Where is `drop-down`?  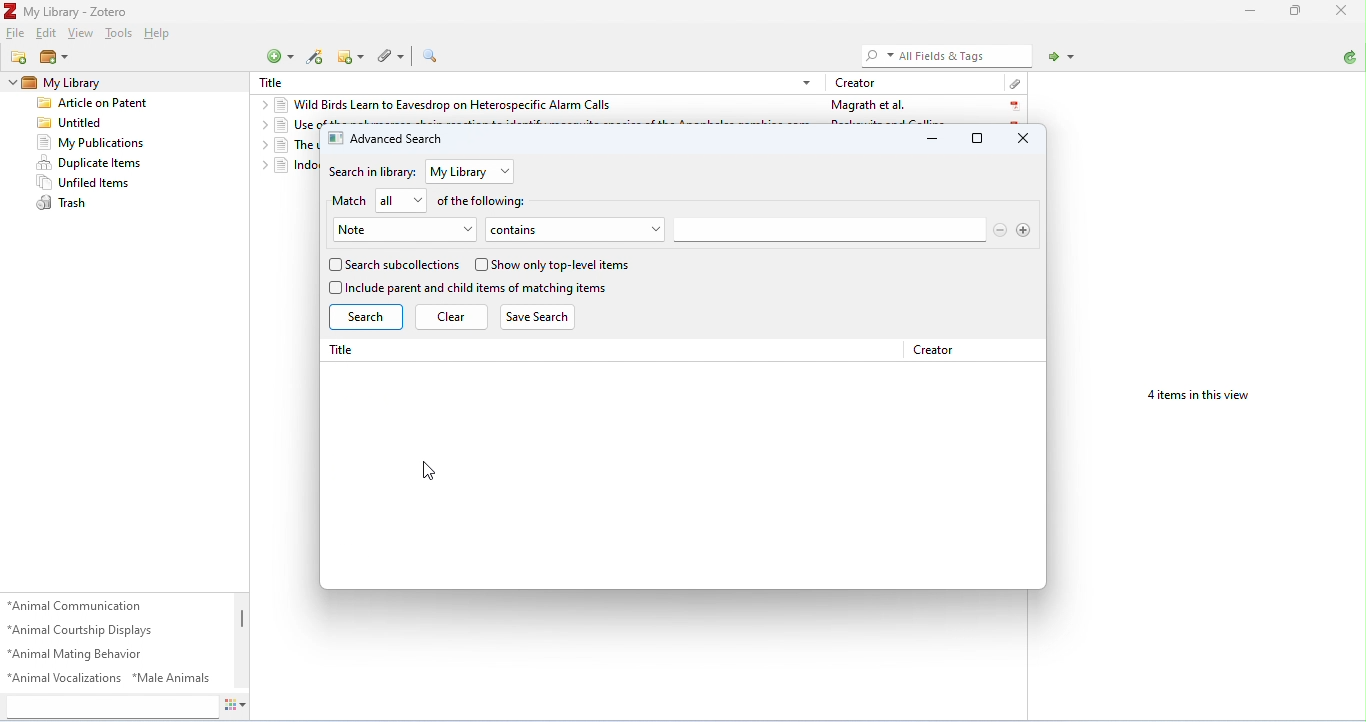 drop-down is located at coordinates (808, 83).